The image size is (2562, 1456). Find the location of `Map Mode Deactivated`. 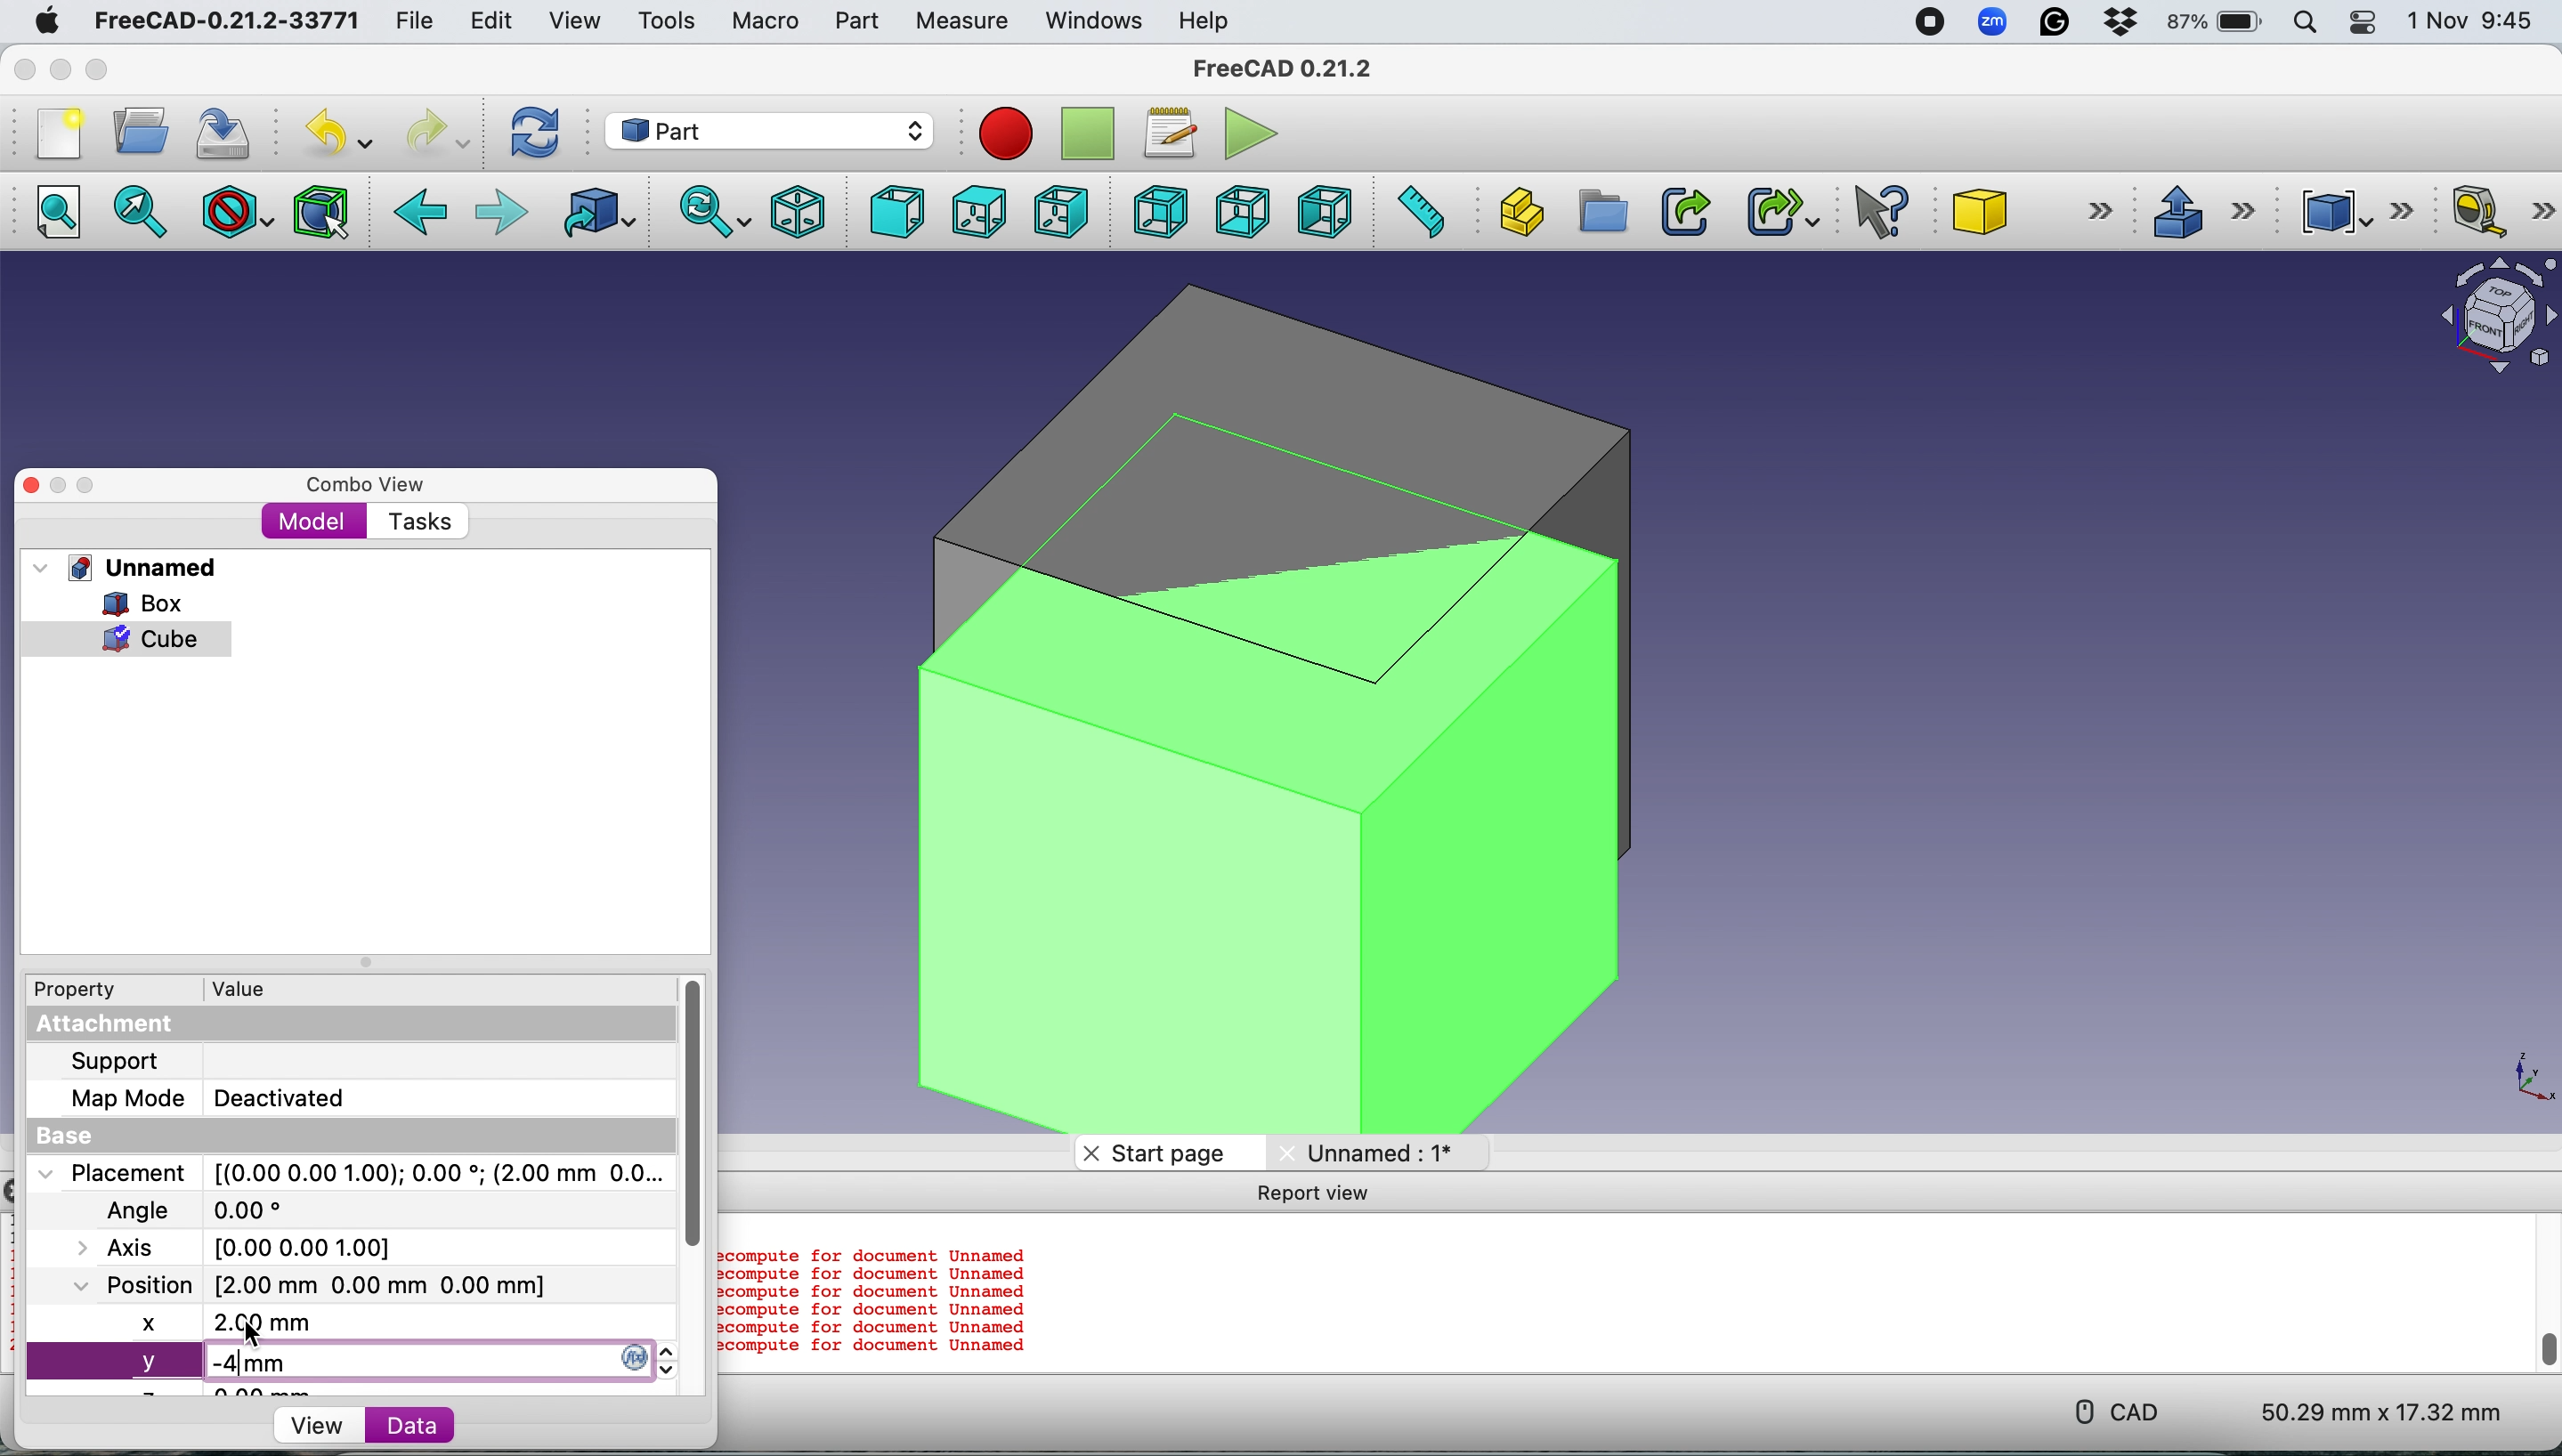

Map Mode Deactivated is located at coordinates (207, 1098).